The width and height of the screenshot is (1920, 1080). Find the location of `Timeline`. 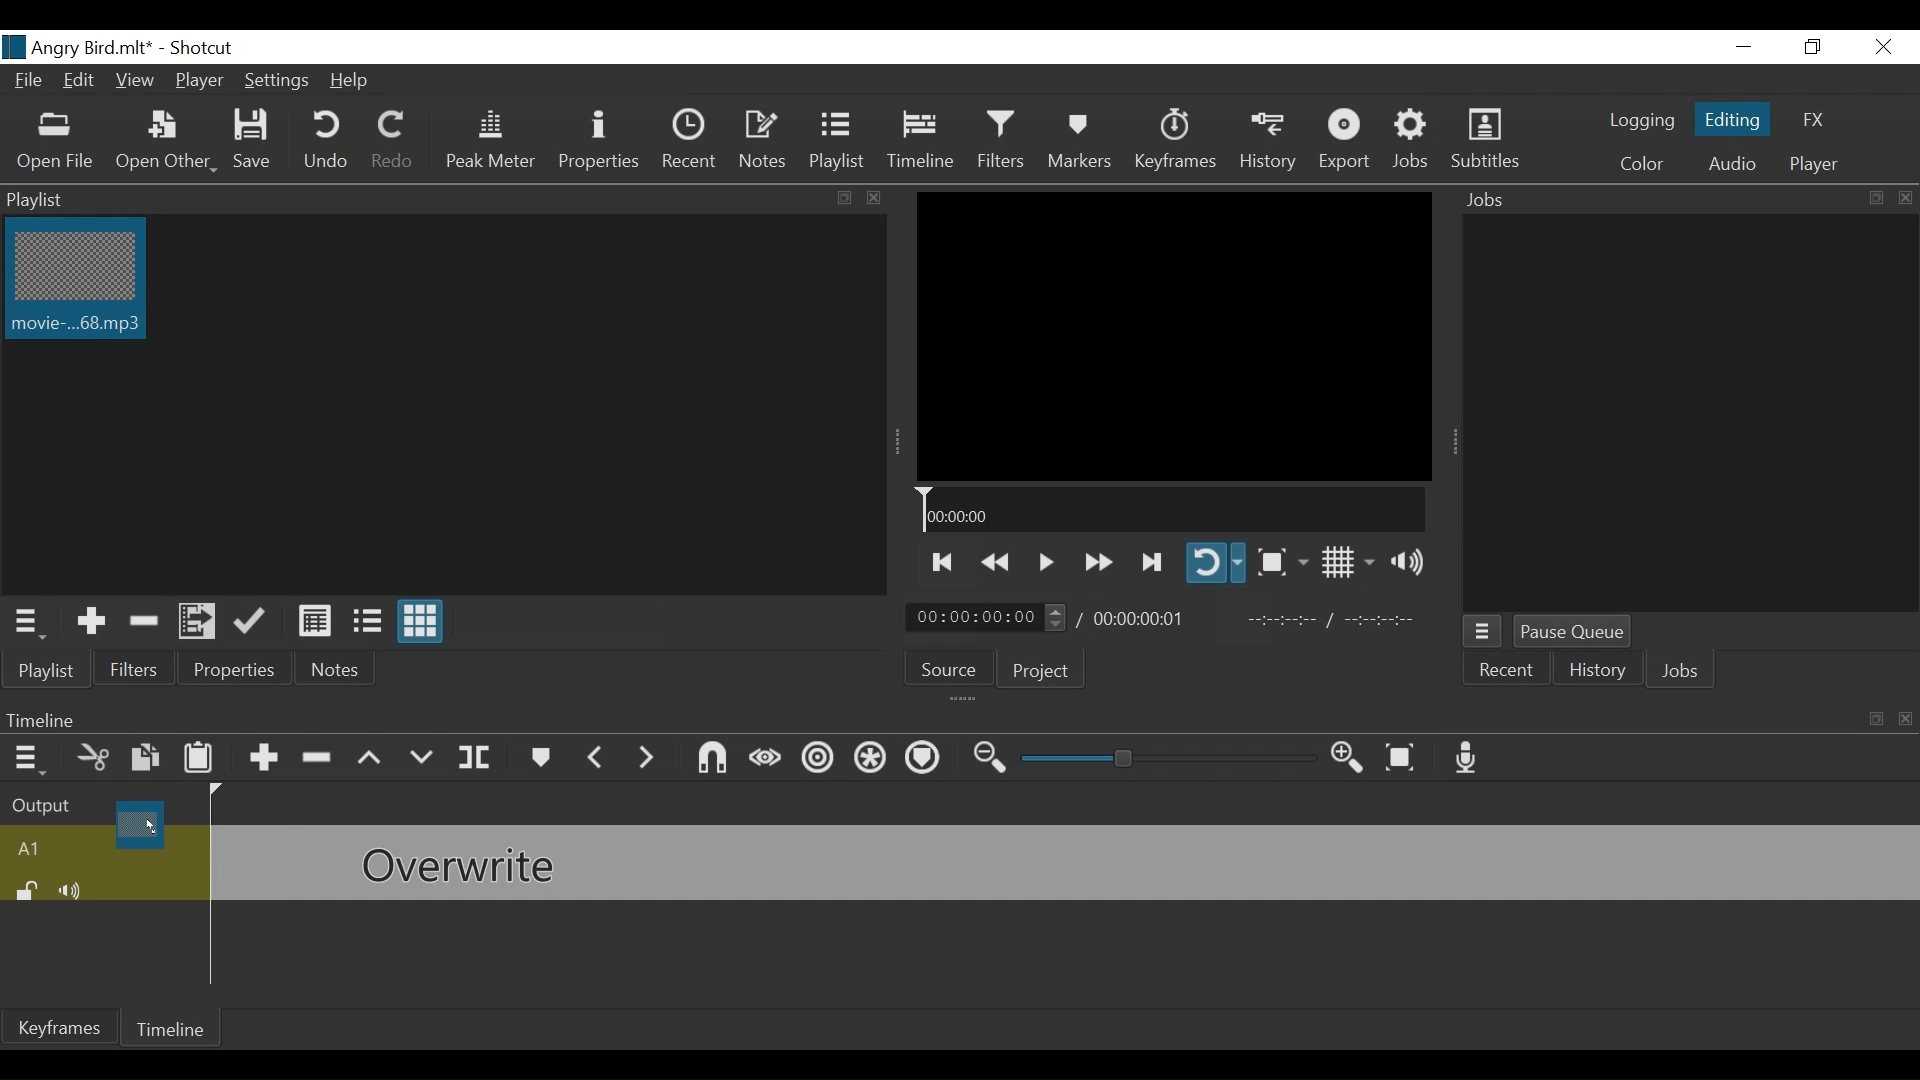

Timeline is located at coordinates (169, 1029).